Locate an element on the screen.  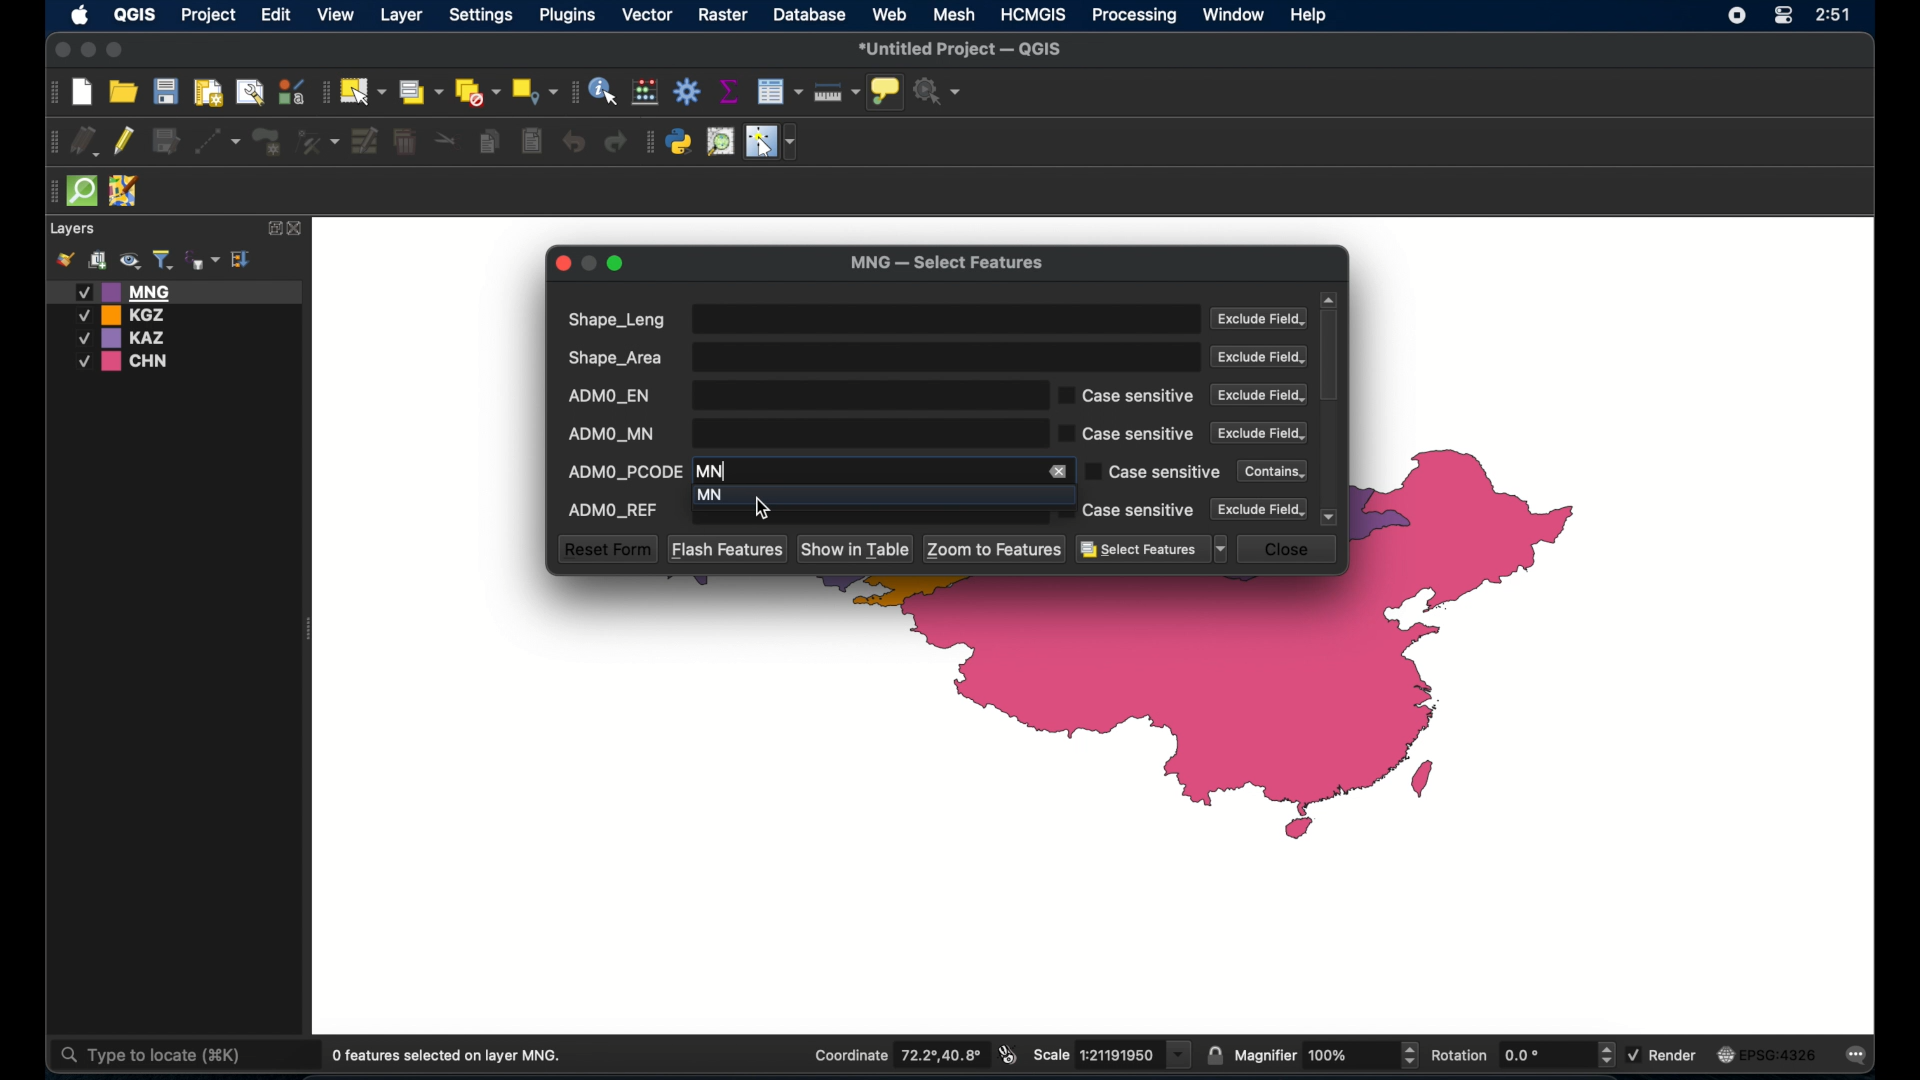
apple icon is located at coordinates (80, 17).